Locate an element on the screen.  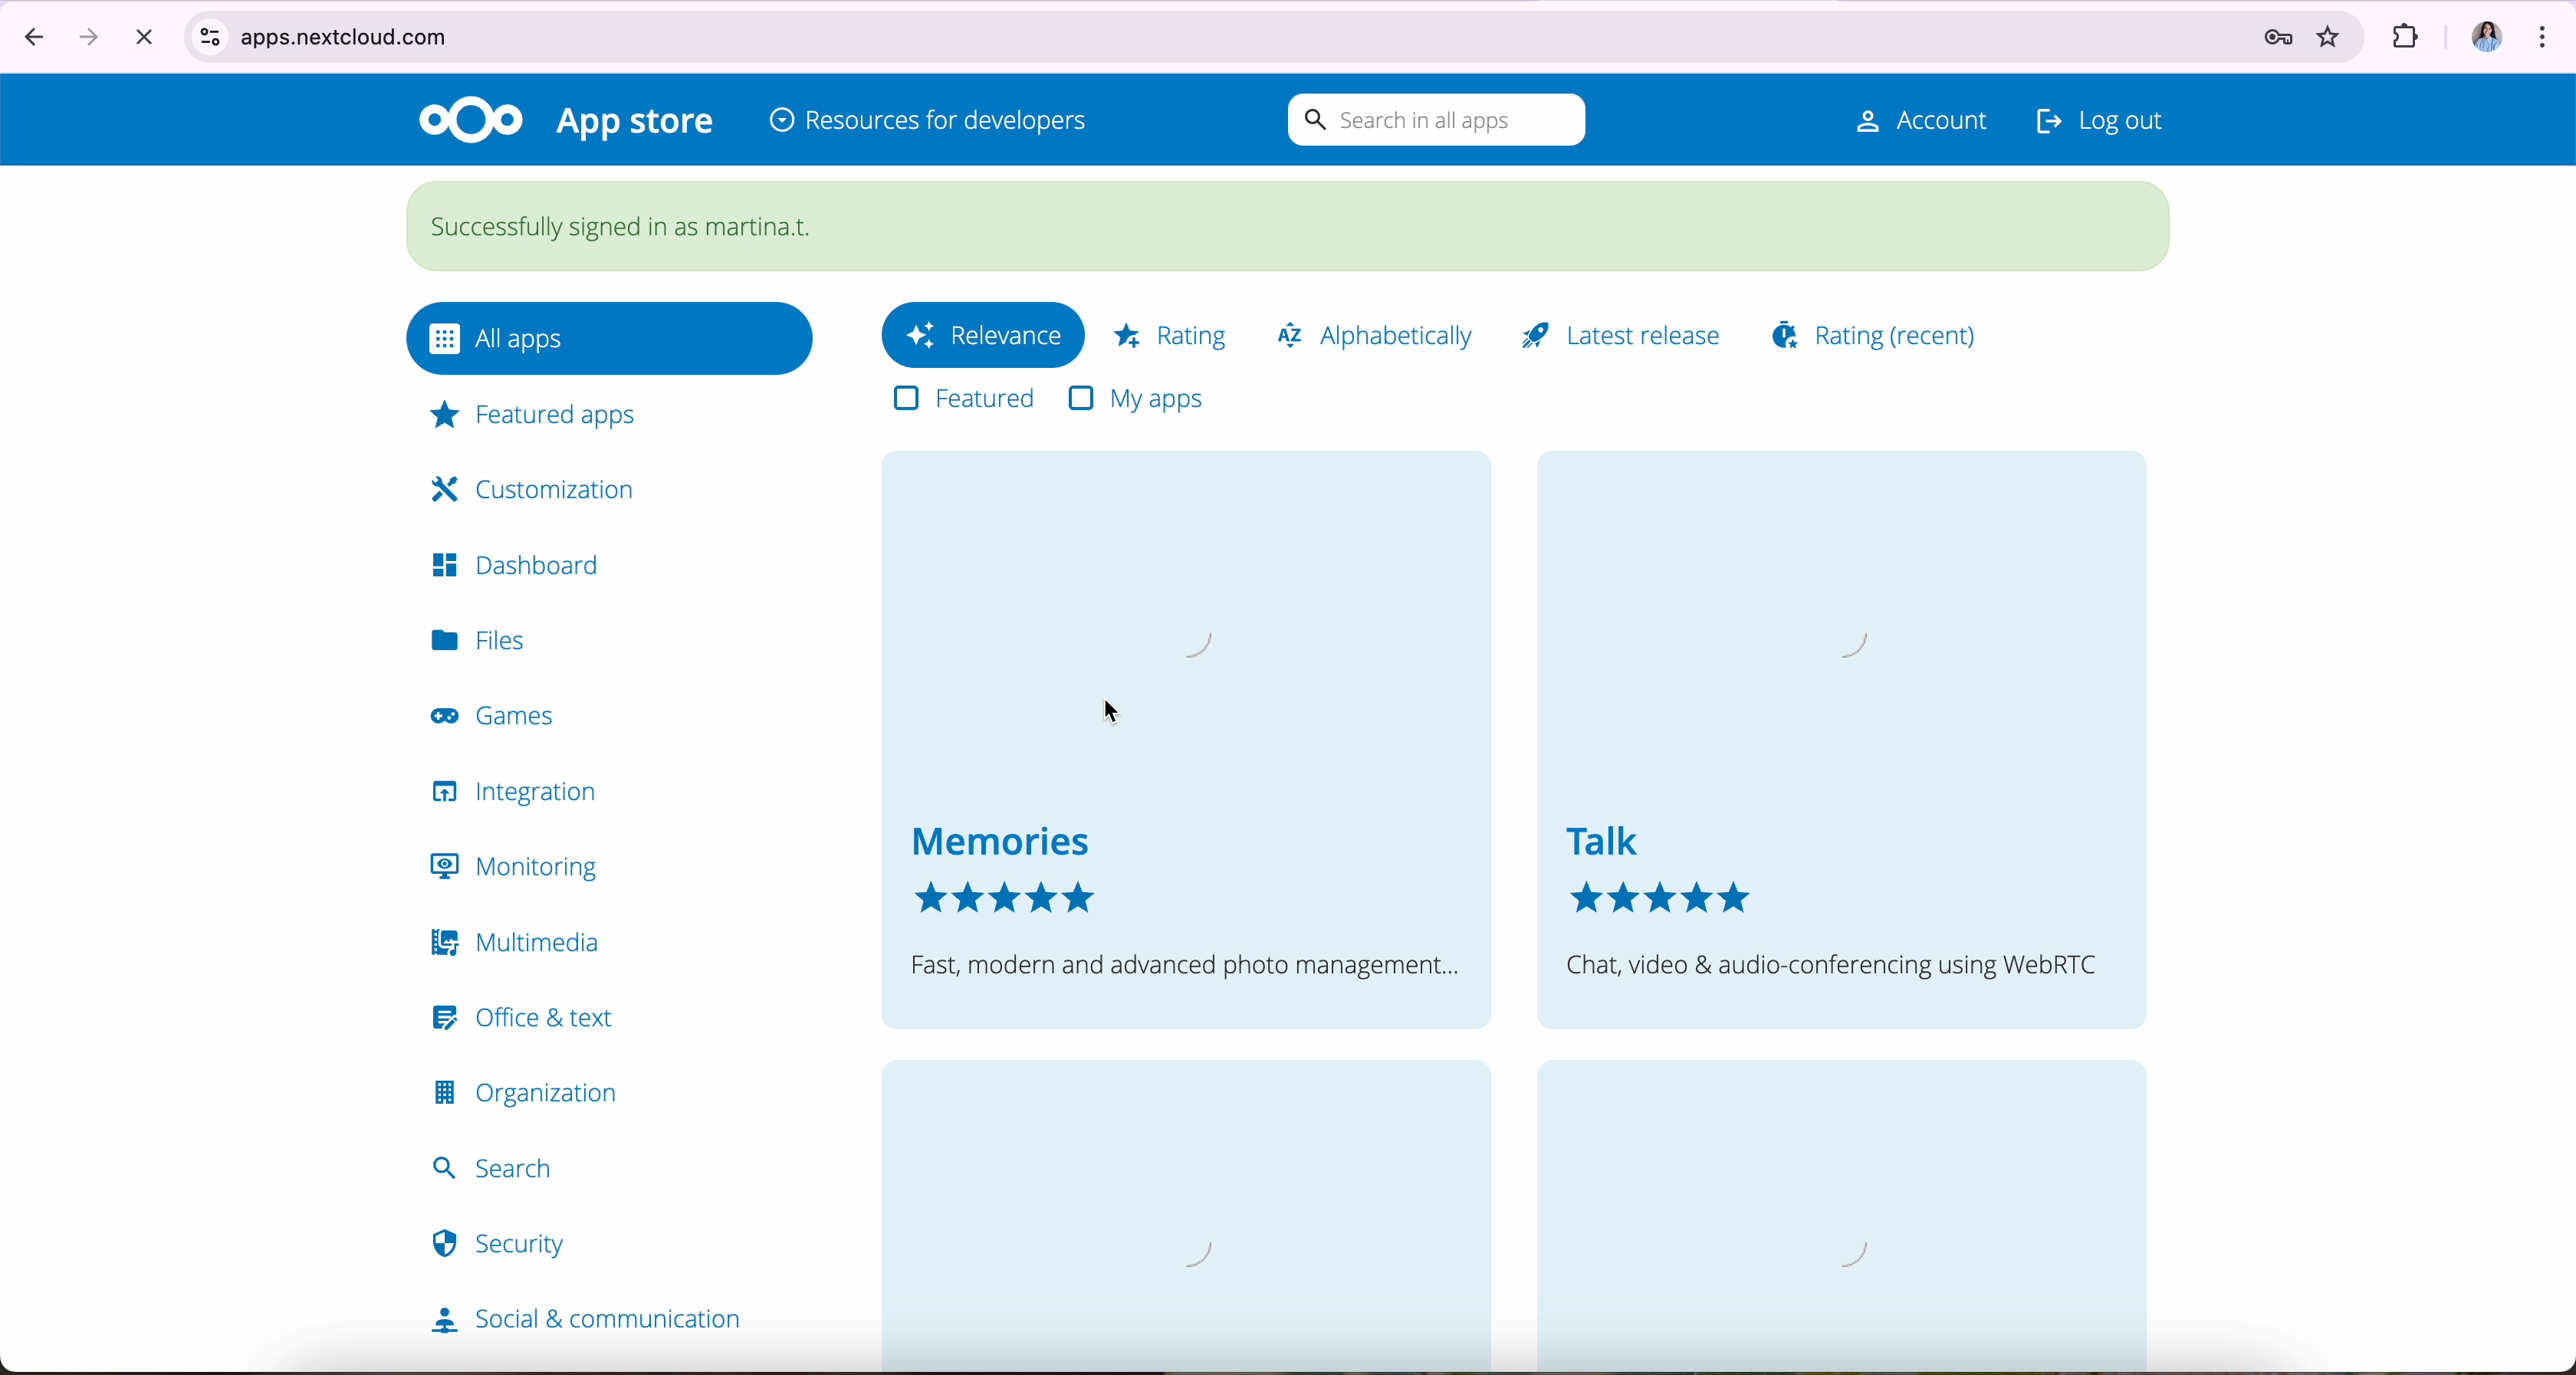
customisation is located at coordinates (520, 486).